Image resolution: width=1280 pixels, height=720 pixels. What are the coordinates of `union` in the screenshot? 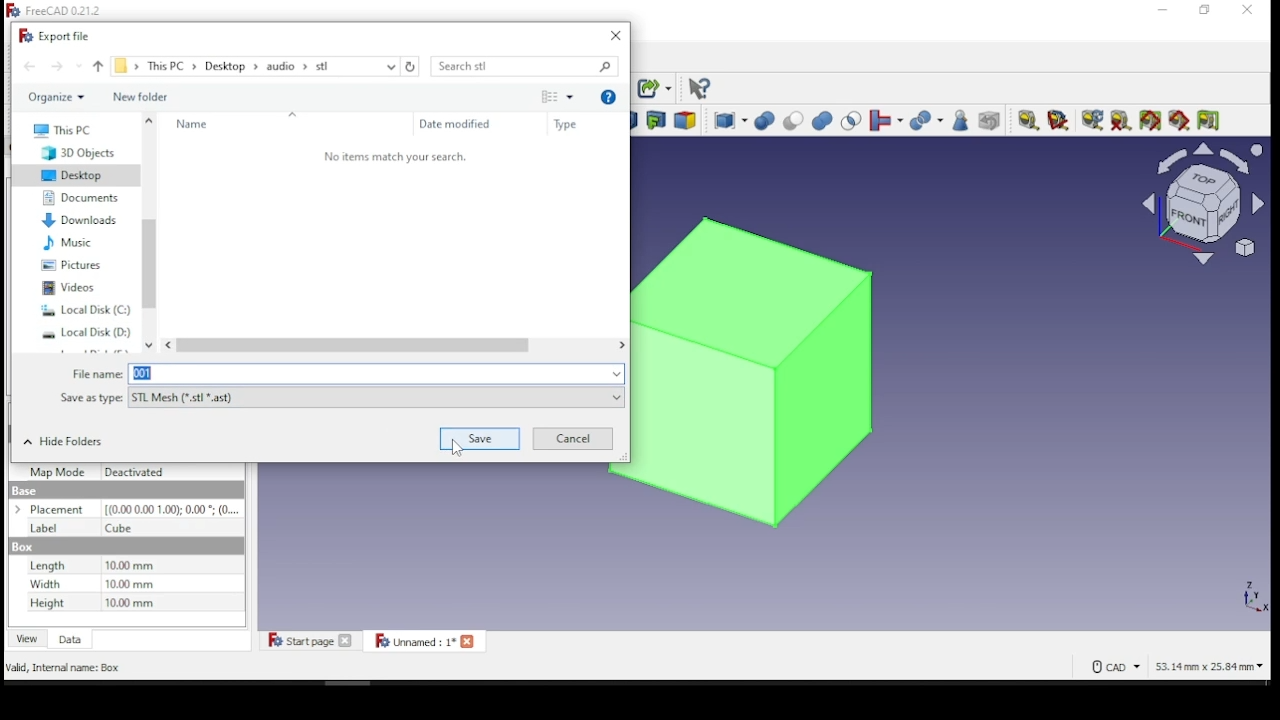 It's located at (822, 121).